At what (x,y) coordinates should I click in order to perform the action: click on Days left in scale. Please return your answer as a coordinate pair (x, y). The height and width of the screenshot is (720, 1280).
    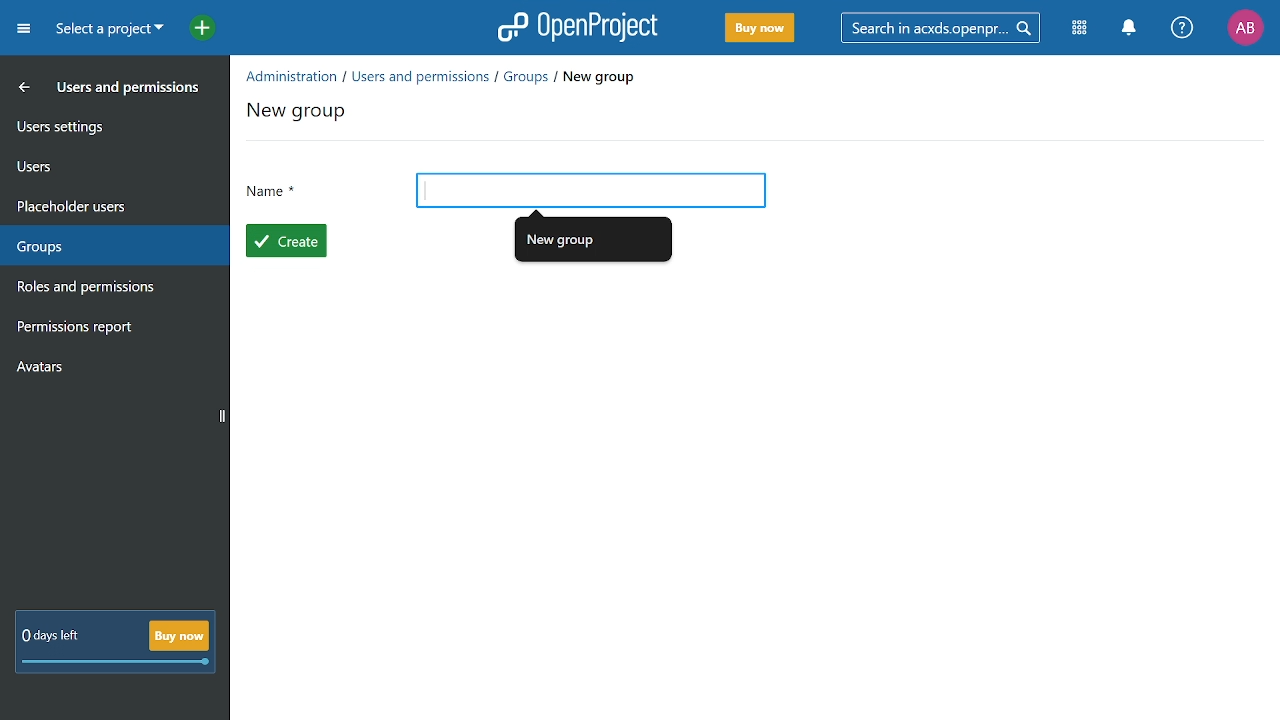
    Looking at the image, I should click on (117, 663).